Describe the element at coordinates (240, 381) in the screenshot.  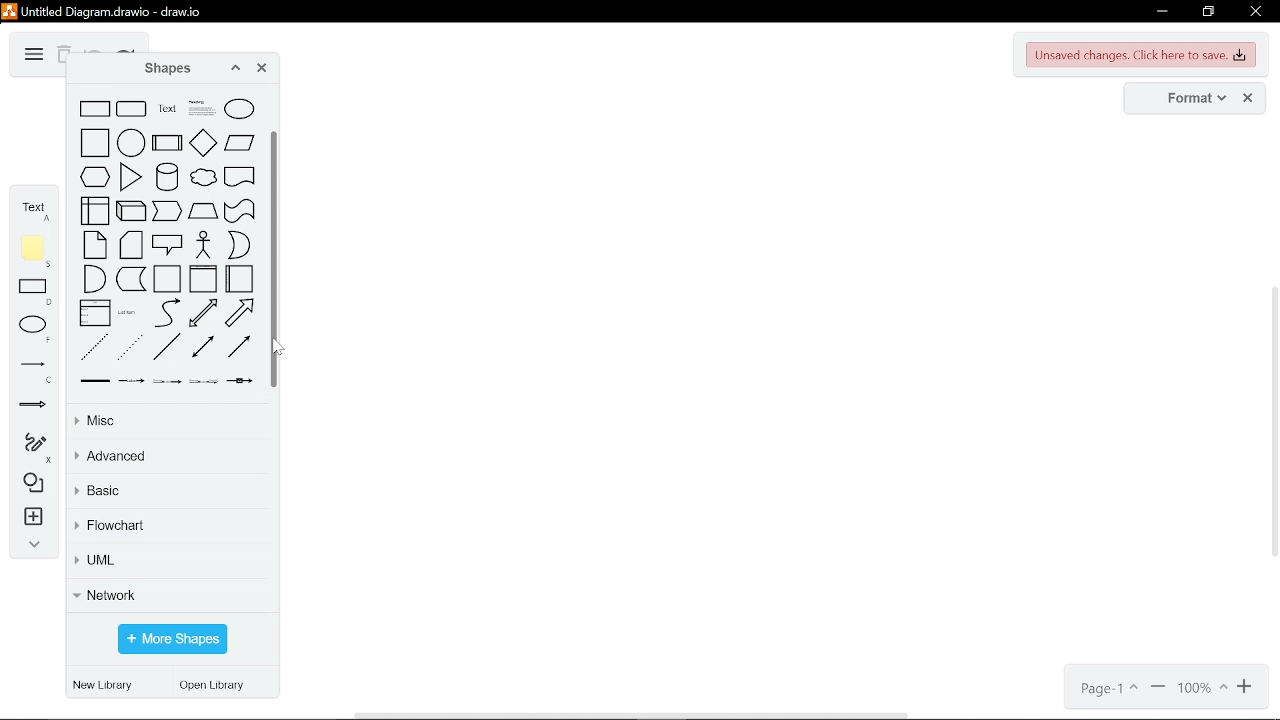
I see `connector with symbol` at that location.